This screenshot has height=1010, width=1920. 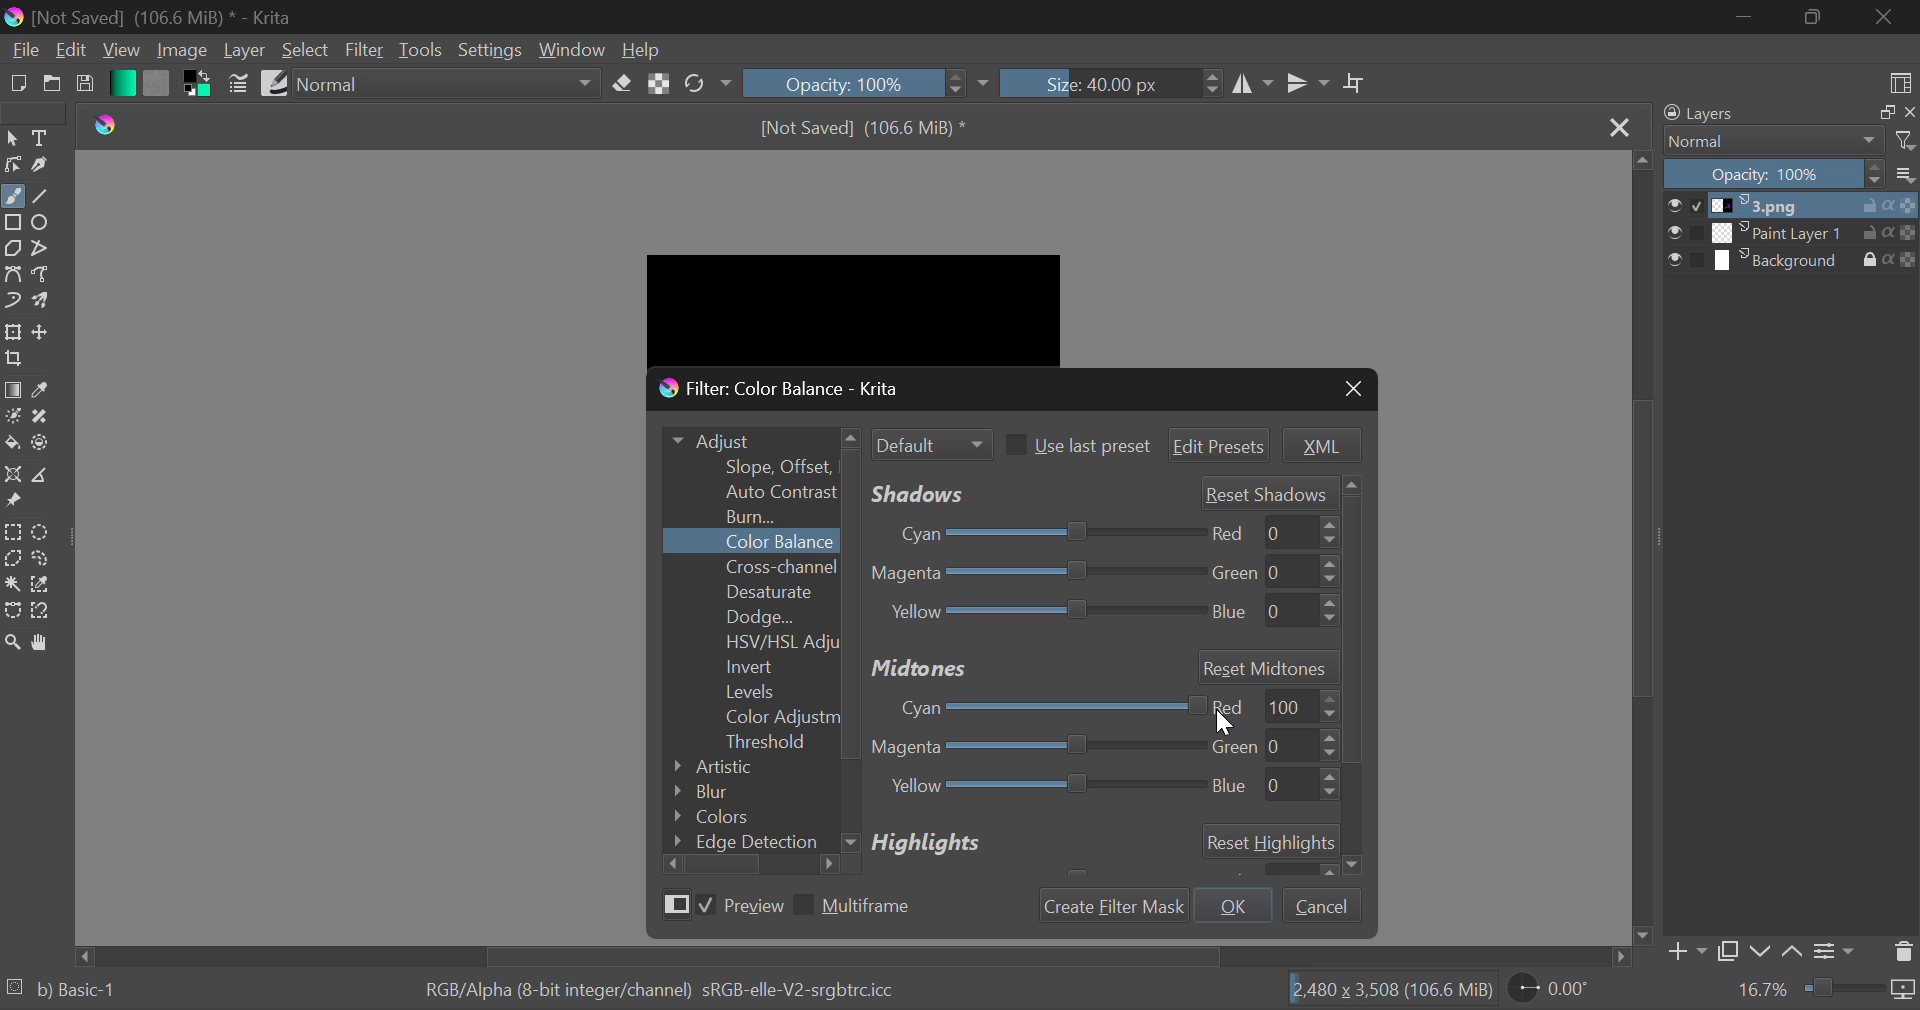 What do you see at coordinates (572, 50) in the screenshot?
I see `Window` at bounding box center [572, 50].